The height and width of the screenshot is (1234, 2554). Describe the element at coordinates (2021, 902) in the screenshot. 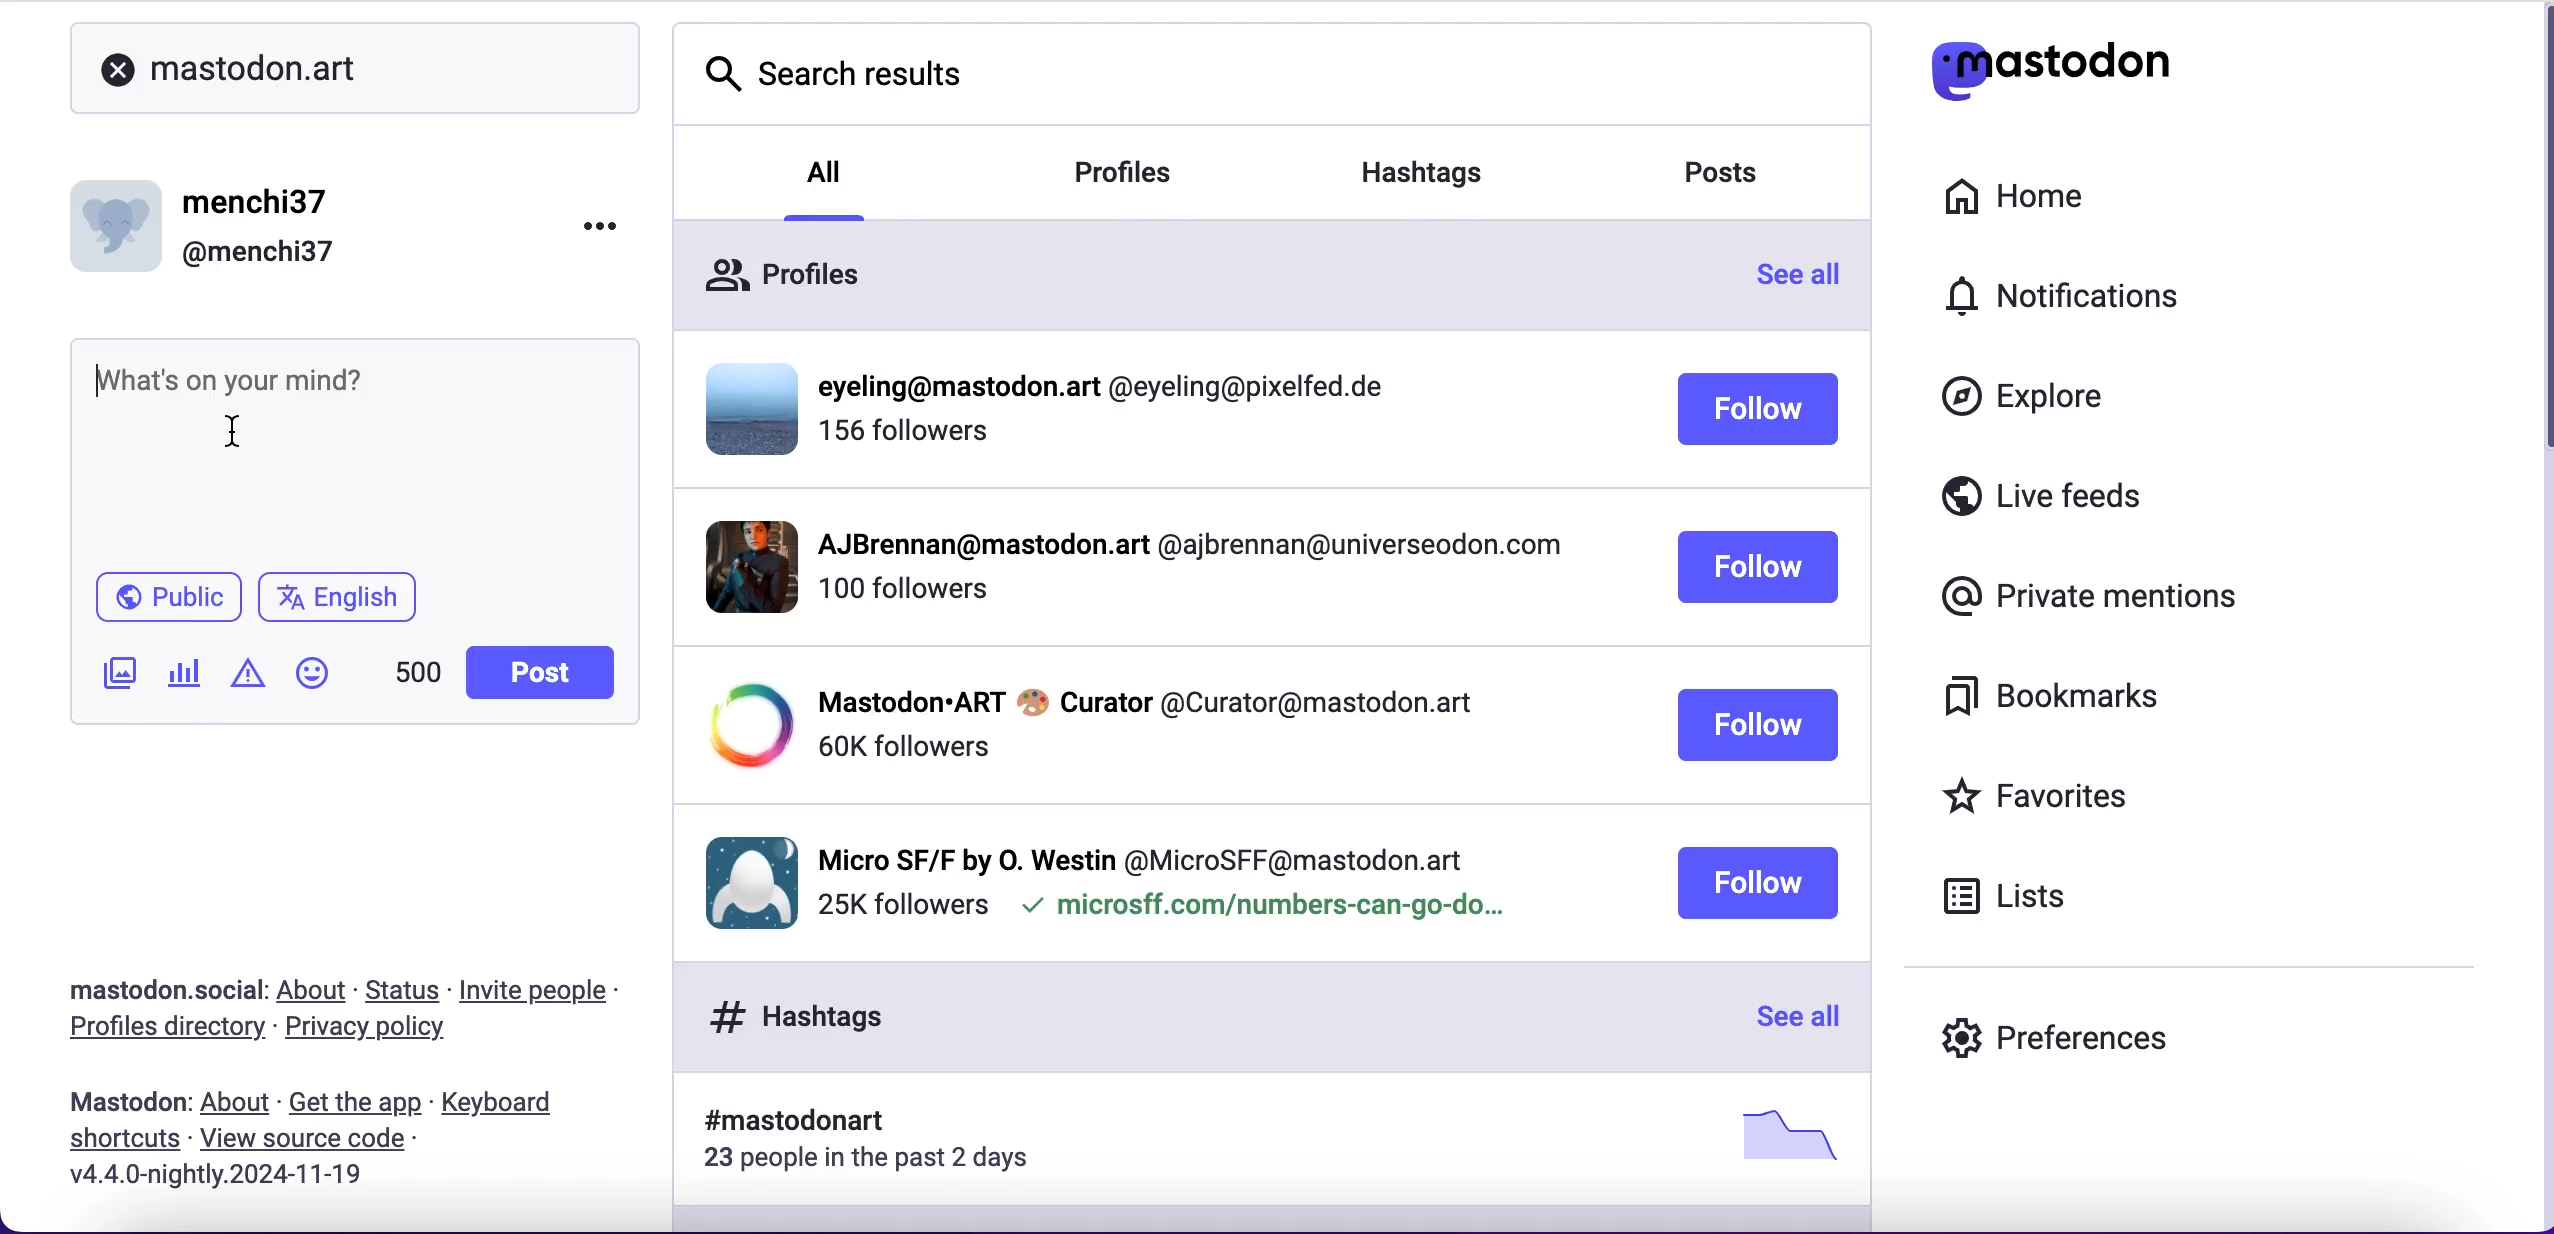

I see `lists` at that location.